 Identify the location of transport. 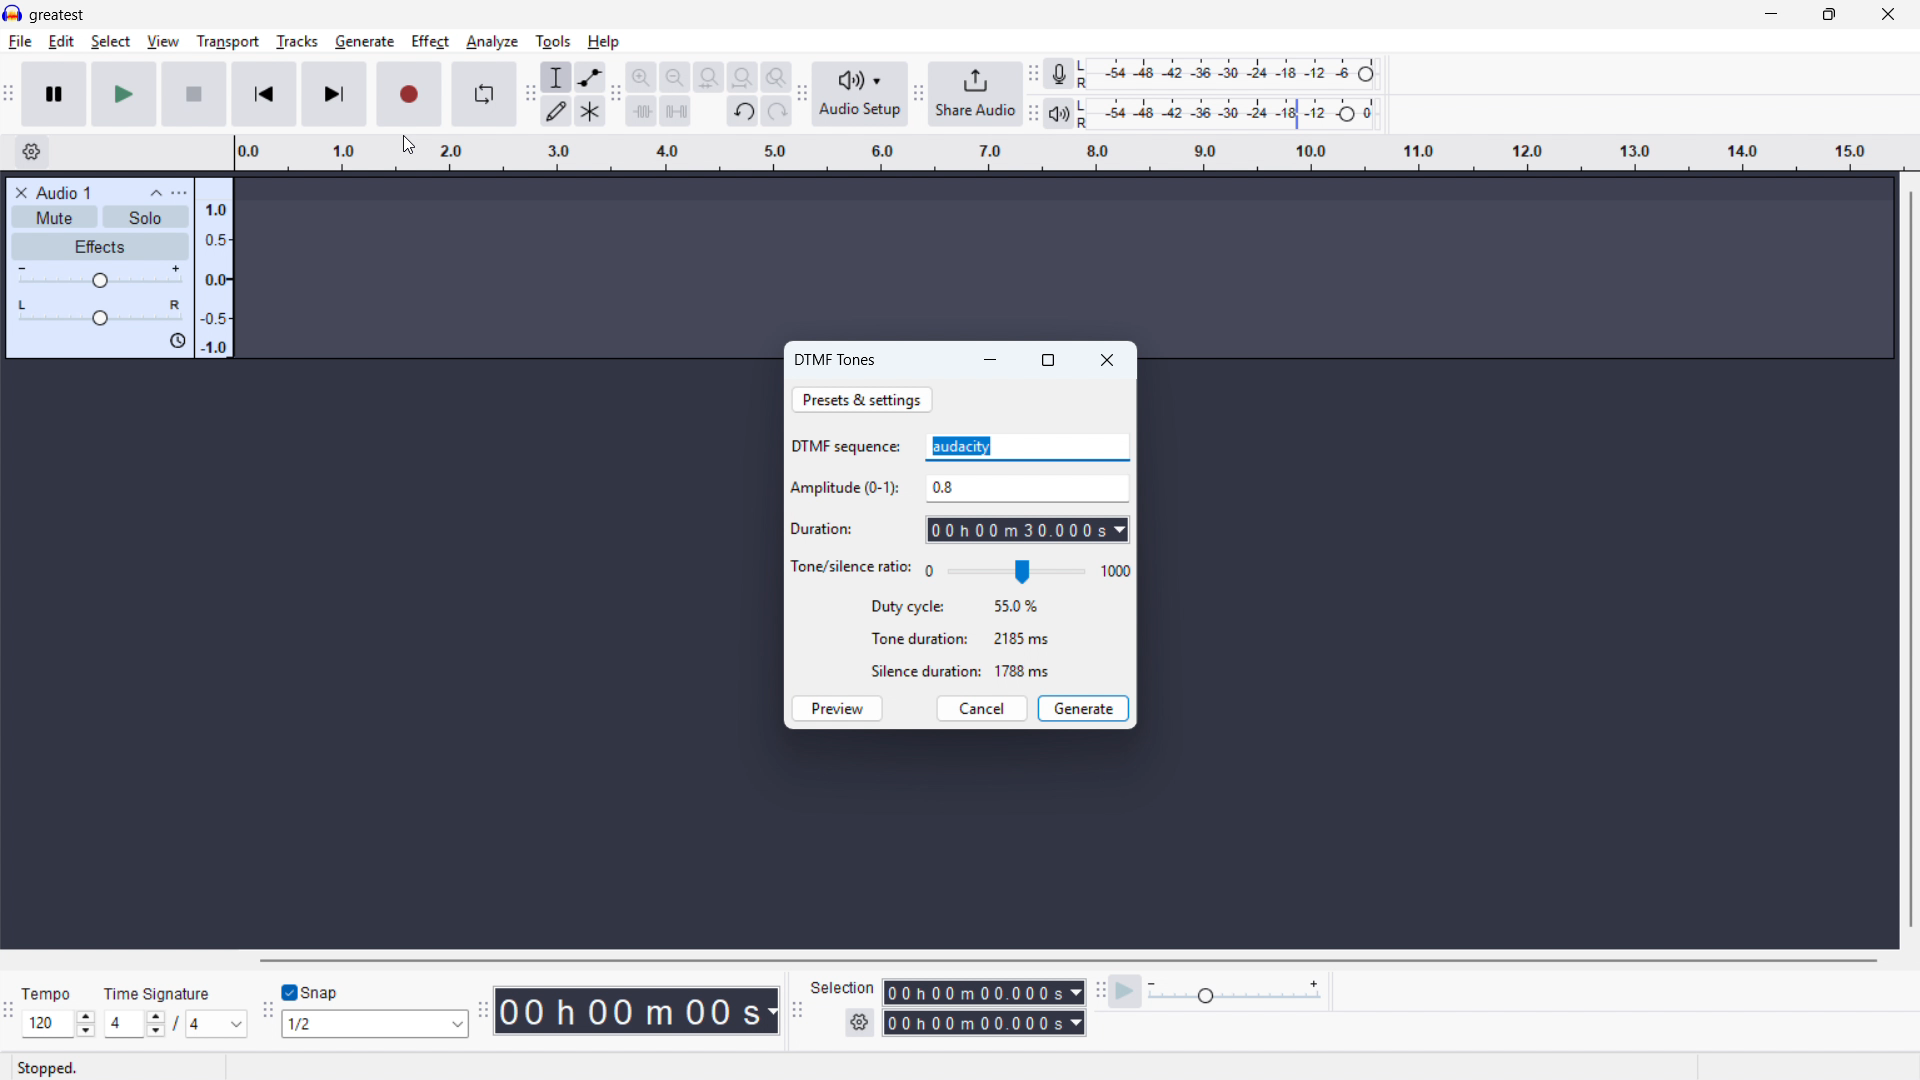
(227, 41).